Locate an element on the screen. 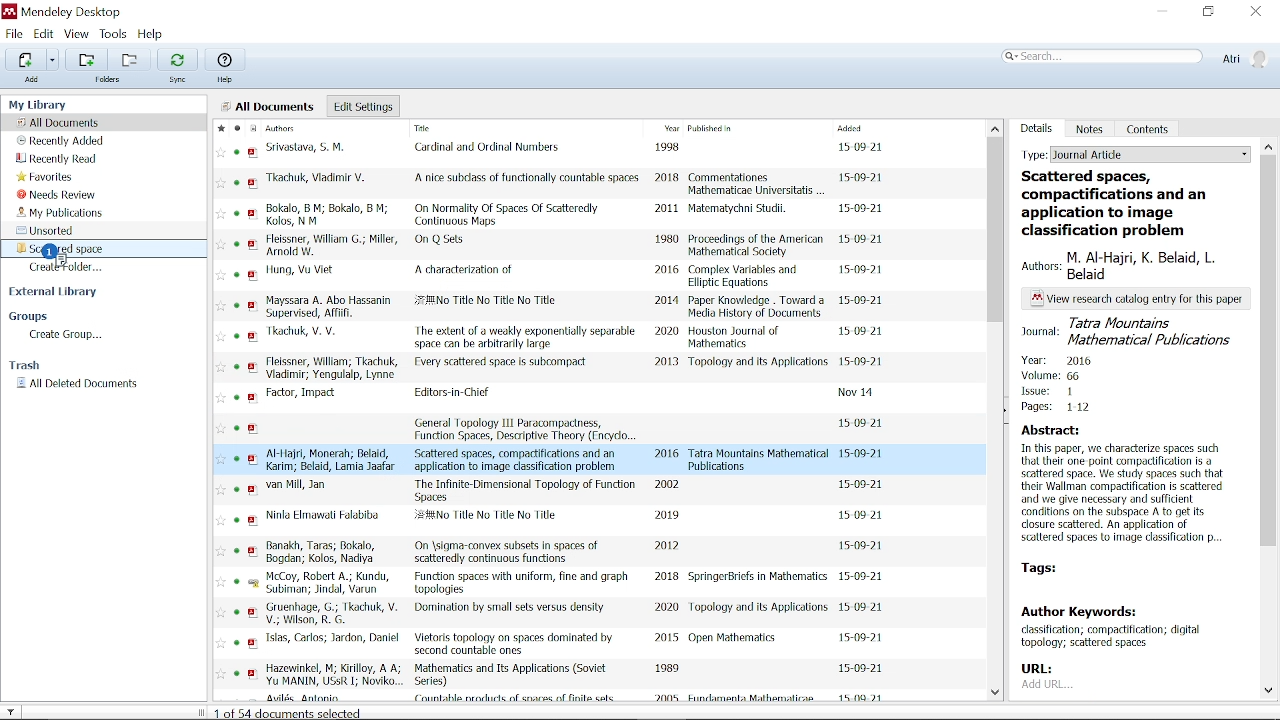 The image size is (1280, 720). authors is located at coordinates (330, 368).